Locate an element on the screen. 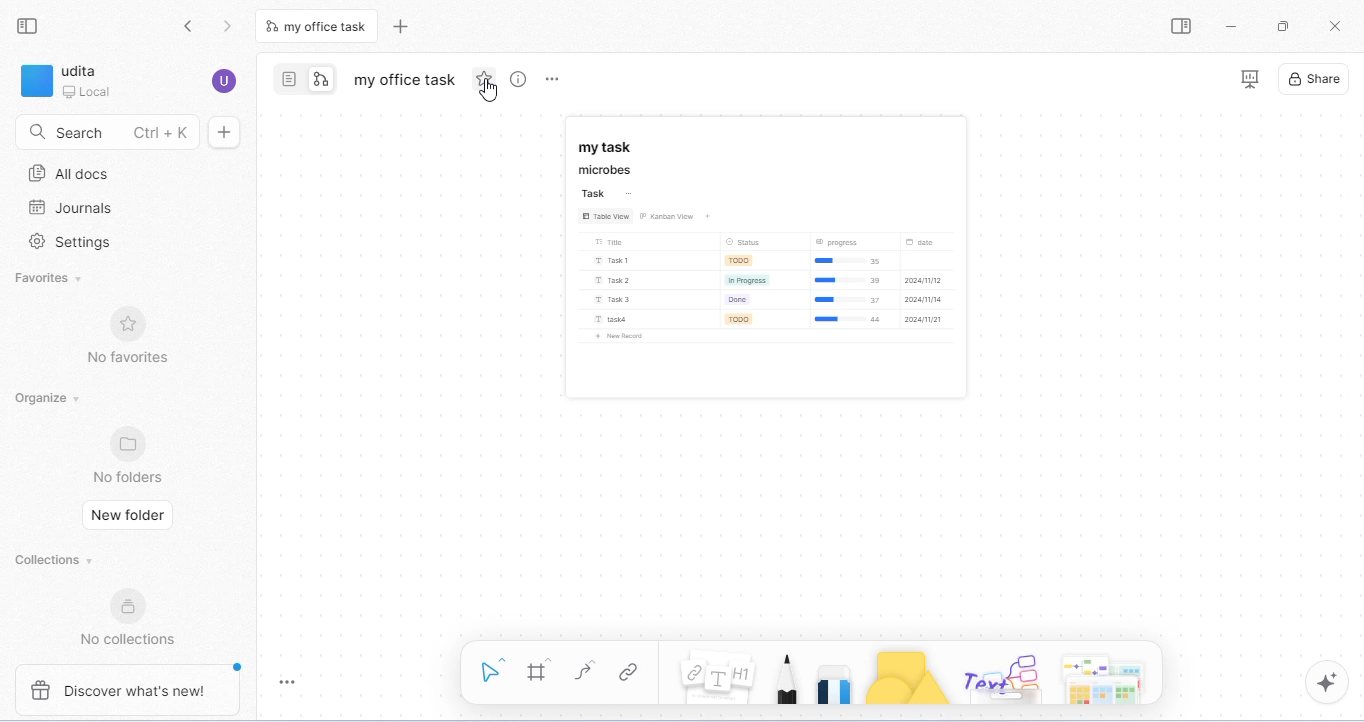 The image size is (1364, 722). toggle zoom is located at coordinates (292, 681).